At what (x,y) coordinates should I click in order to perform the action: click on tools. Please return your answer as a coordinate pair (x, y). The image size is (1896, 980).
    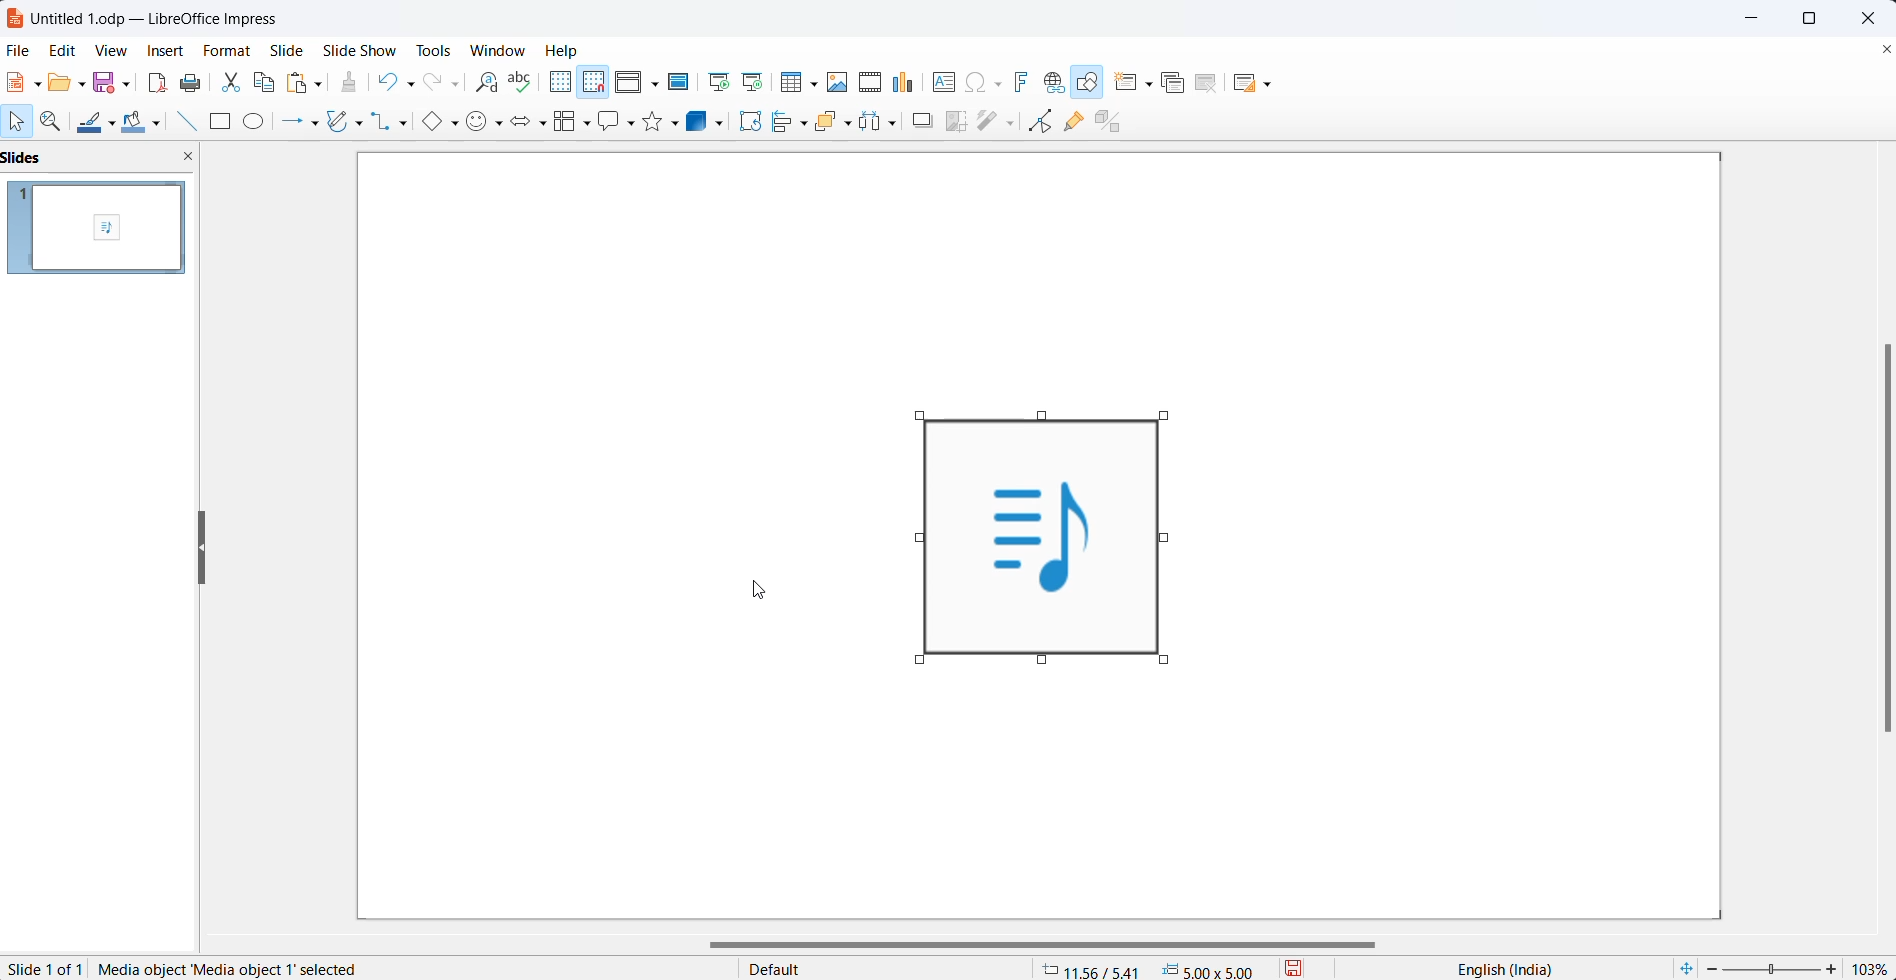
    Looking at the image, I should click on (431, 50).